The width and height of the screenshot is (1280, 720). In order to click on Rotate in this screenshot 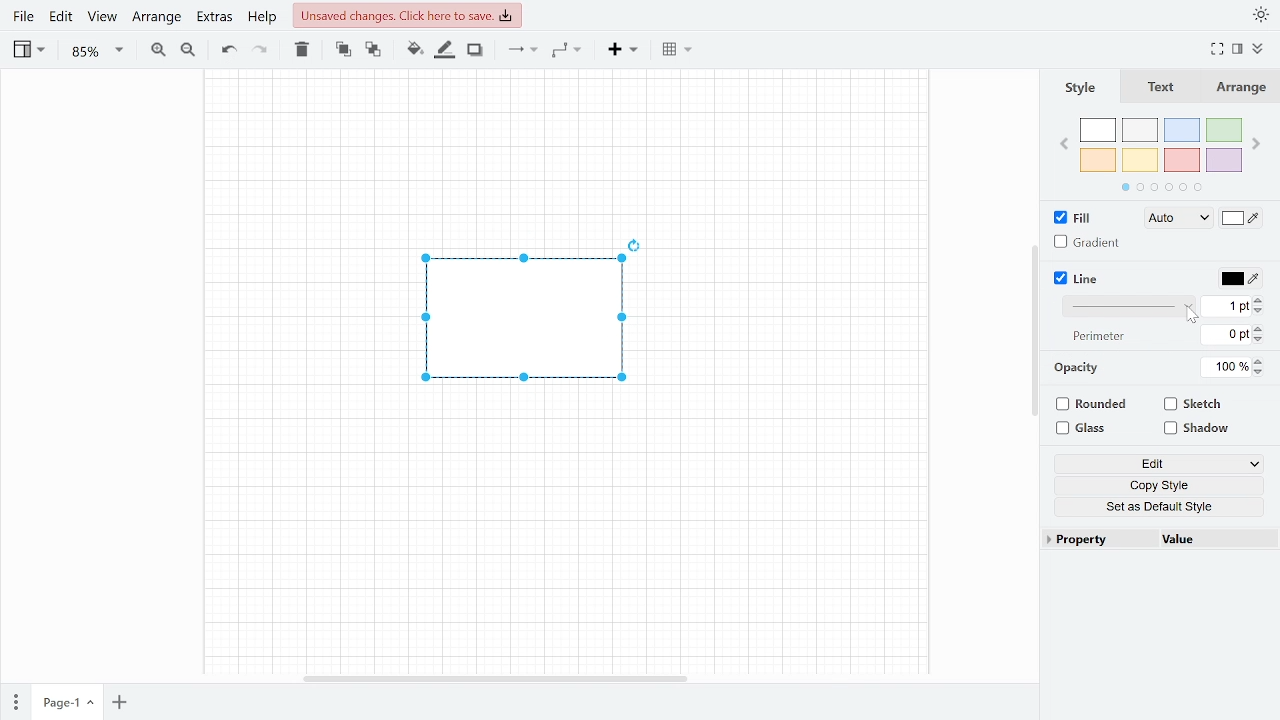, I will do `click(643, 241)`.